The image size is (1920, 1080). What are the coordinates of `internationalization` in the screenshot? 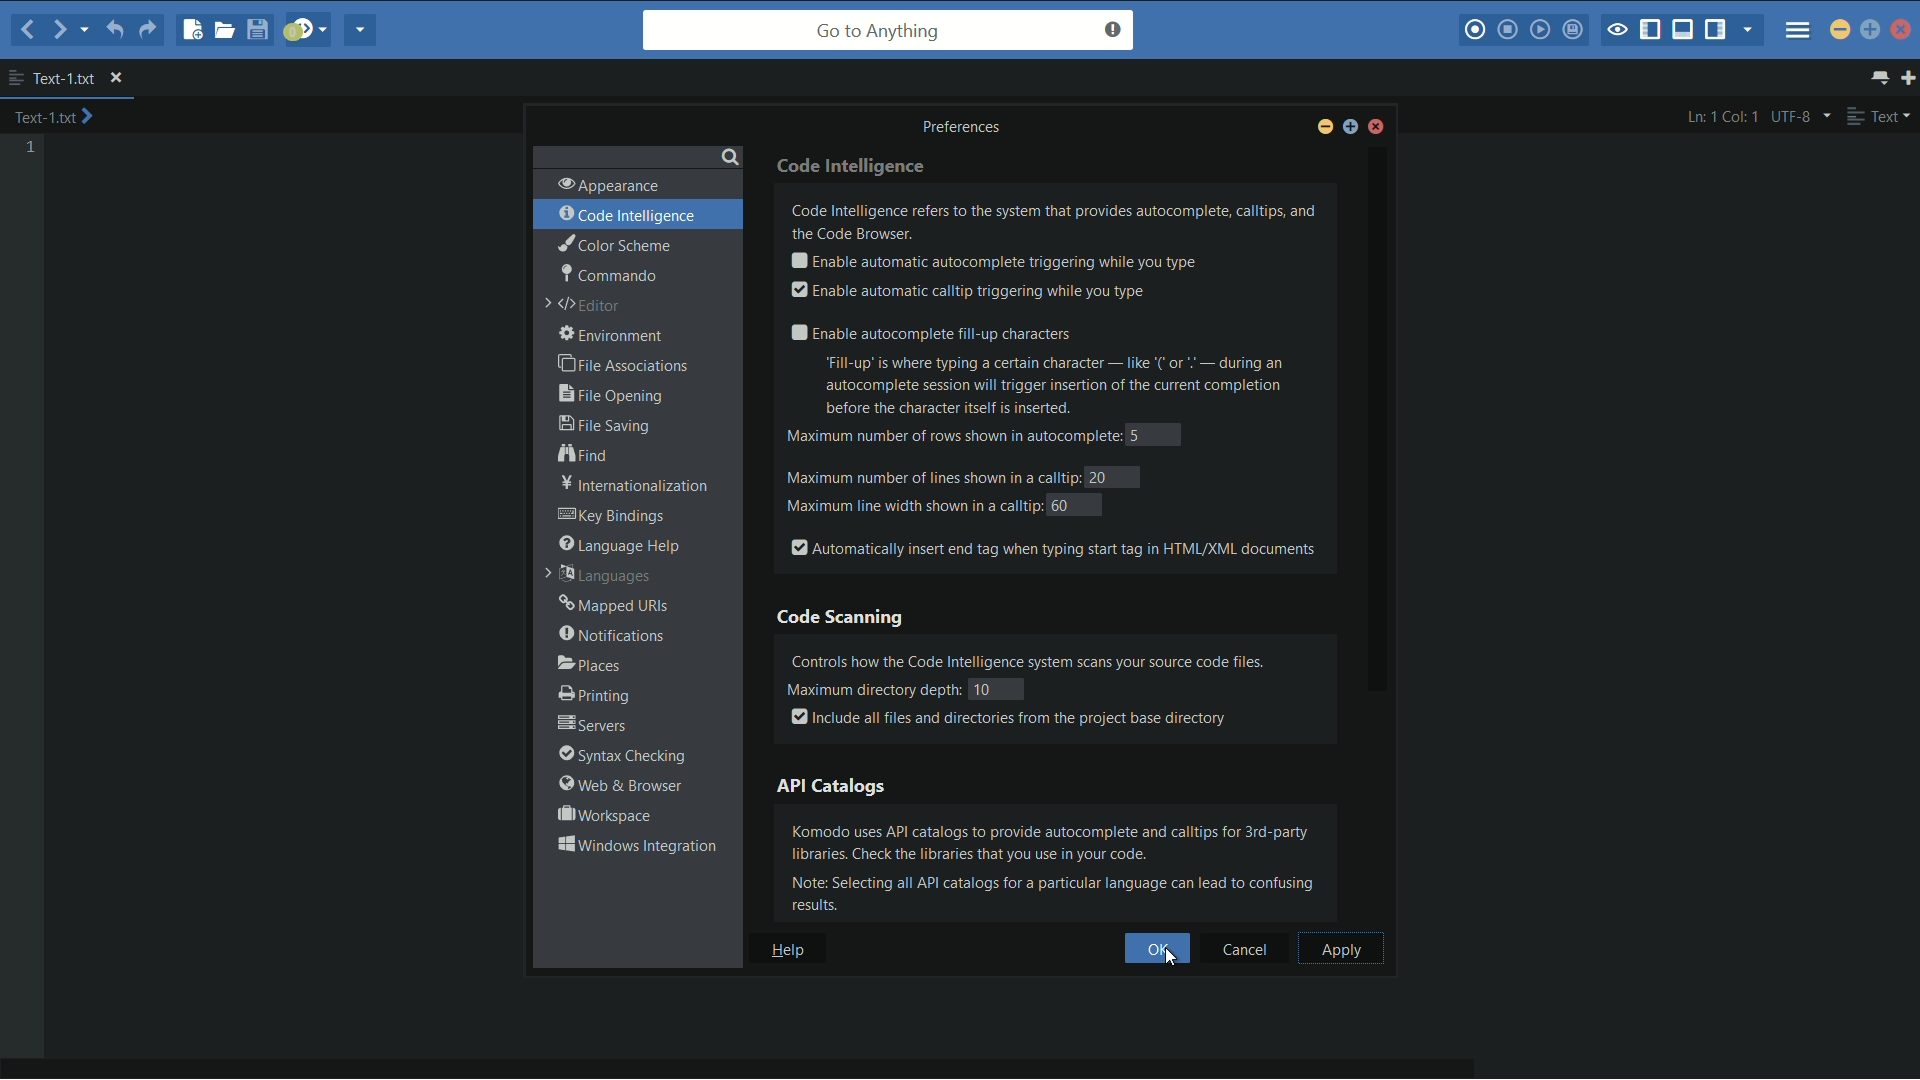 It's located at (629, 485).